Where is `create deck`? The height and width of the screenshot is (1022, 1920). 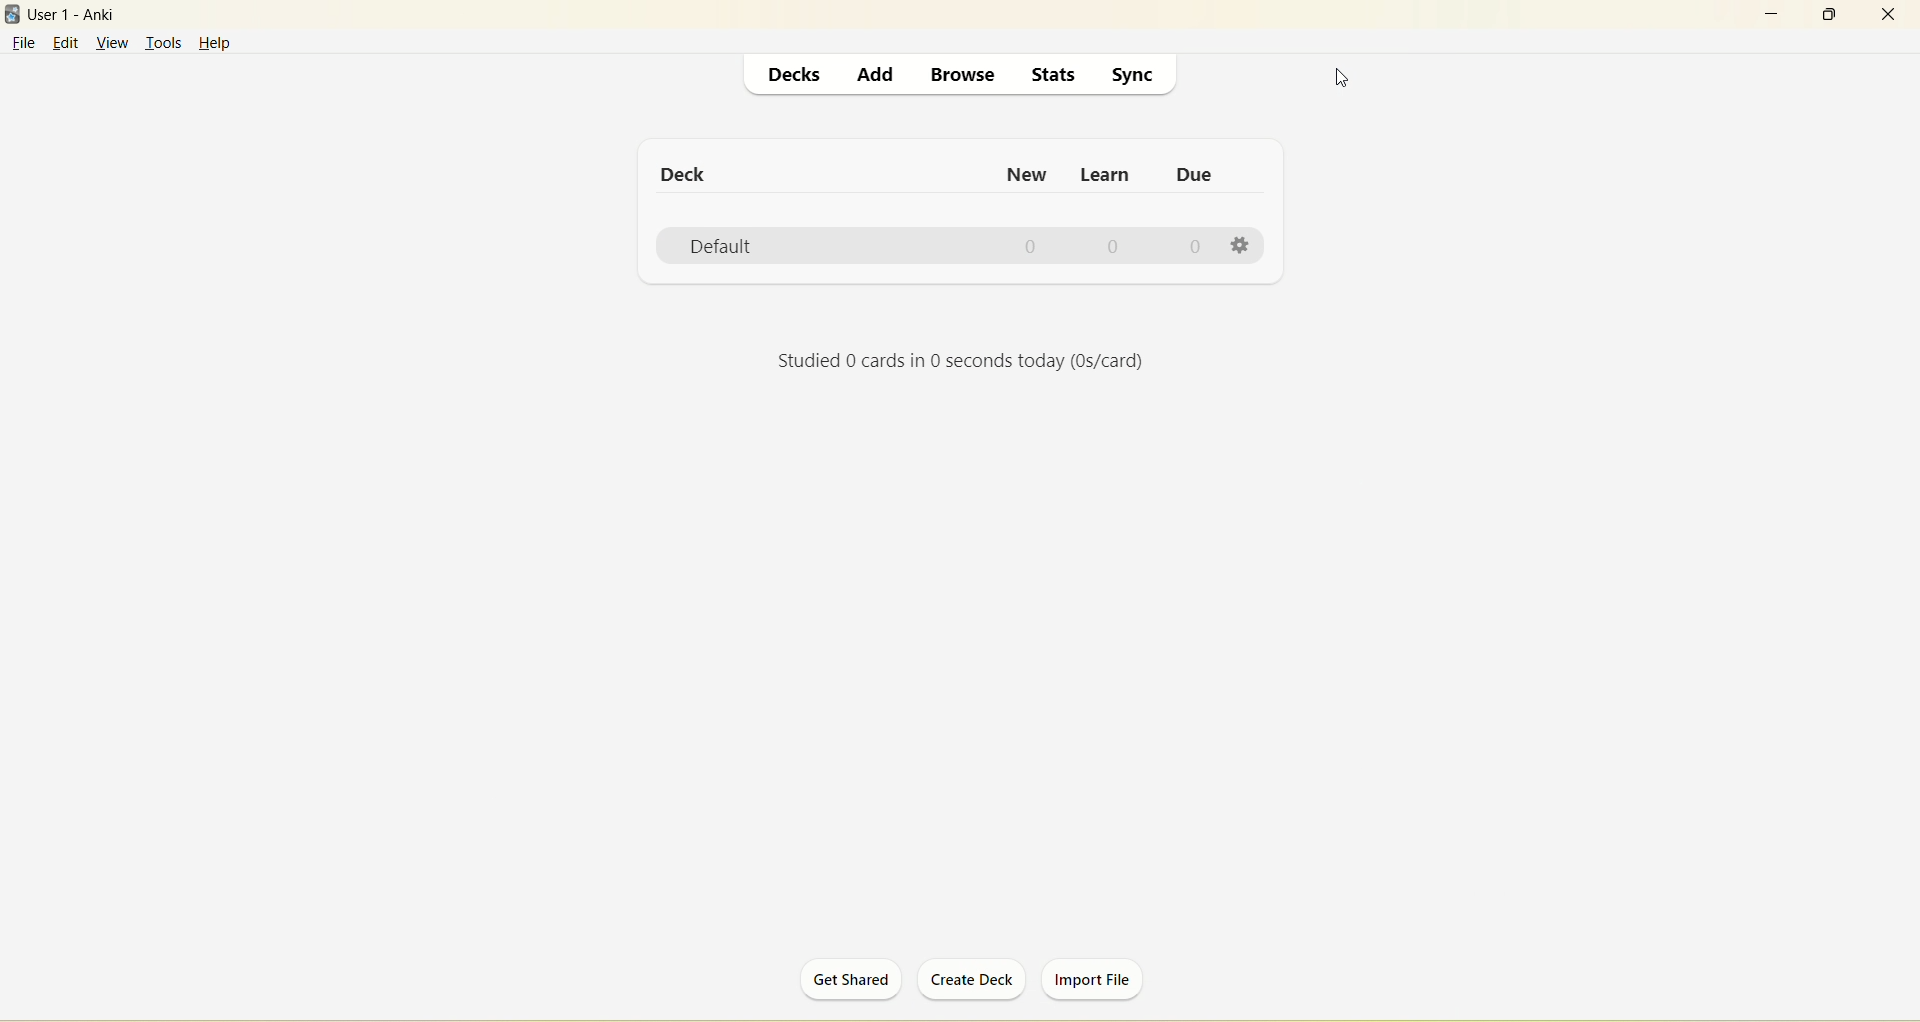
create deck is located at coordinates (969, 980).